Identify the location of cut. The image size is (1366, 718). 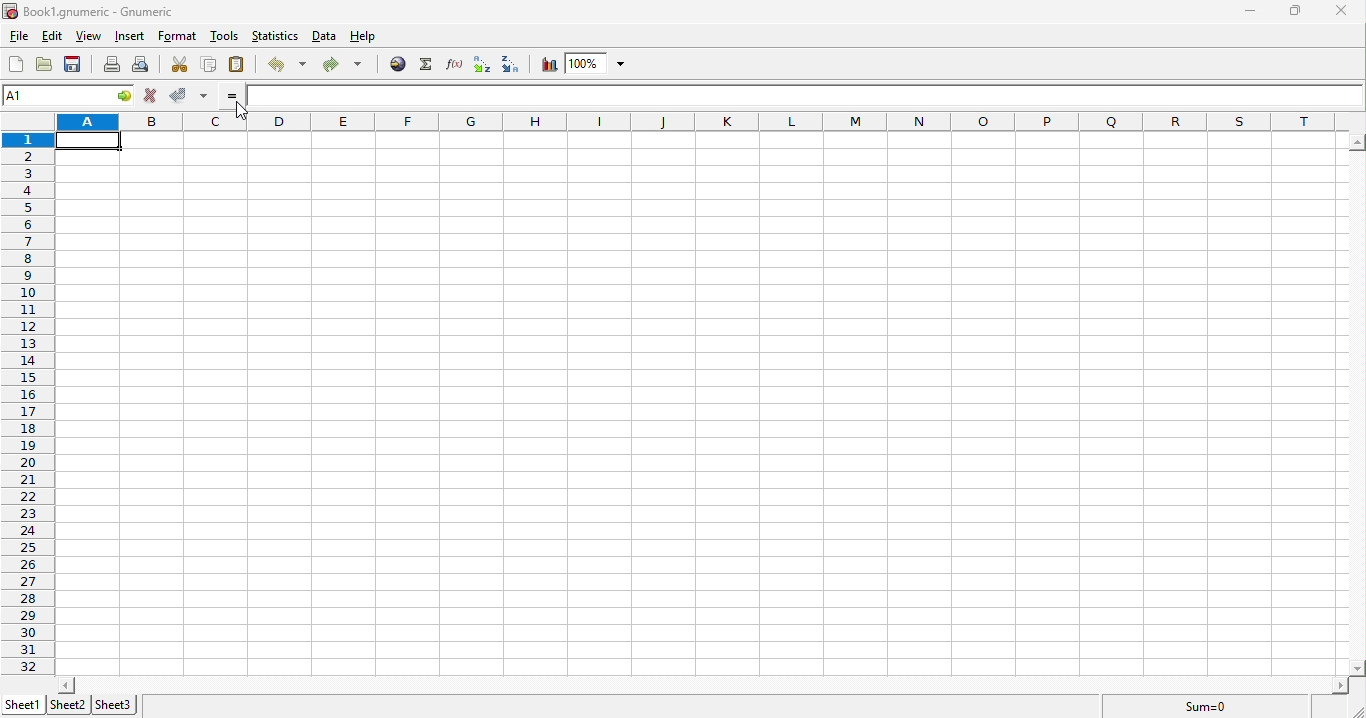
(181, 66).